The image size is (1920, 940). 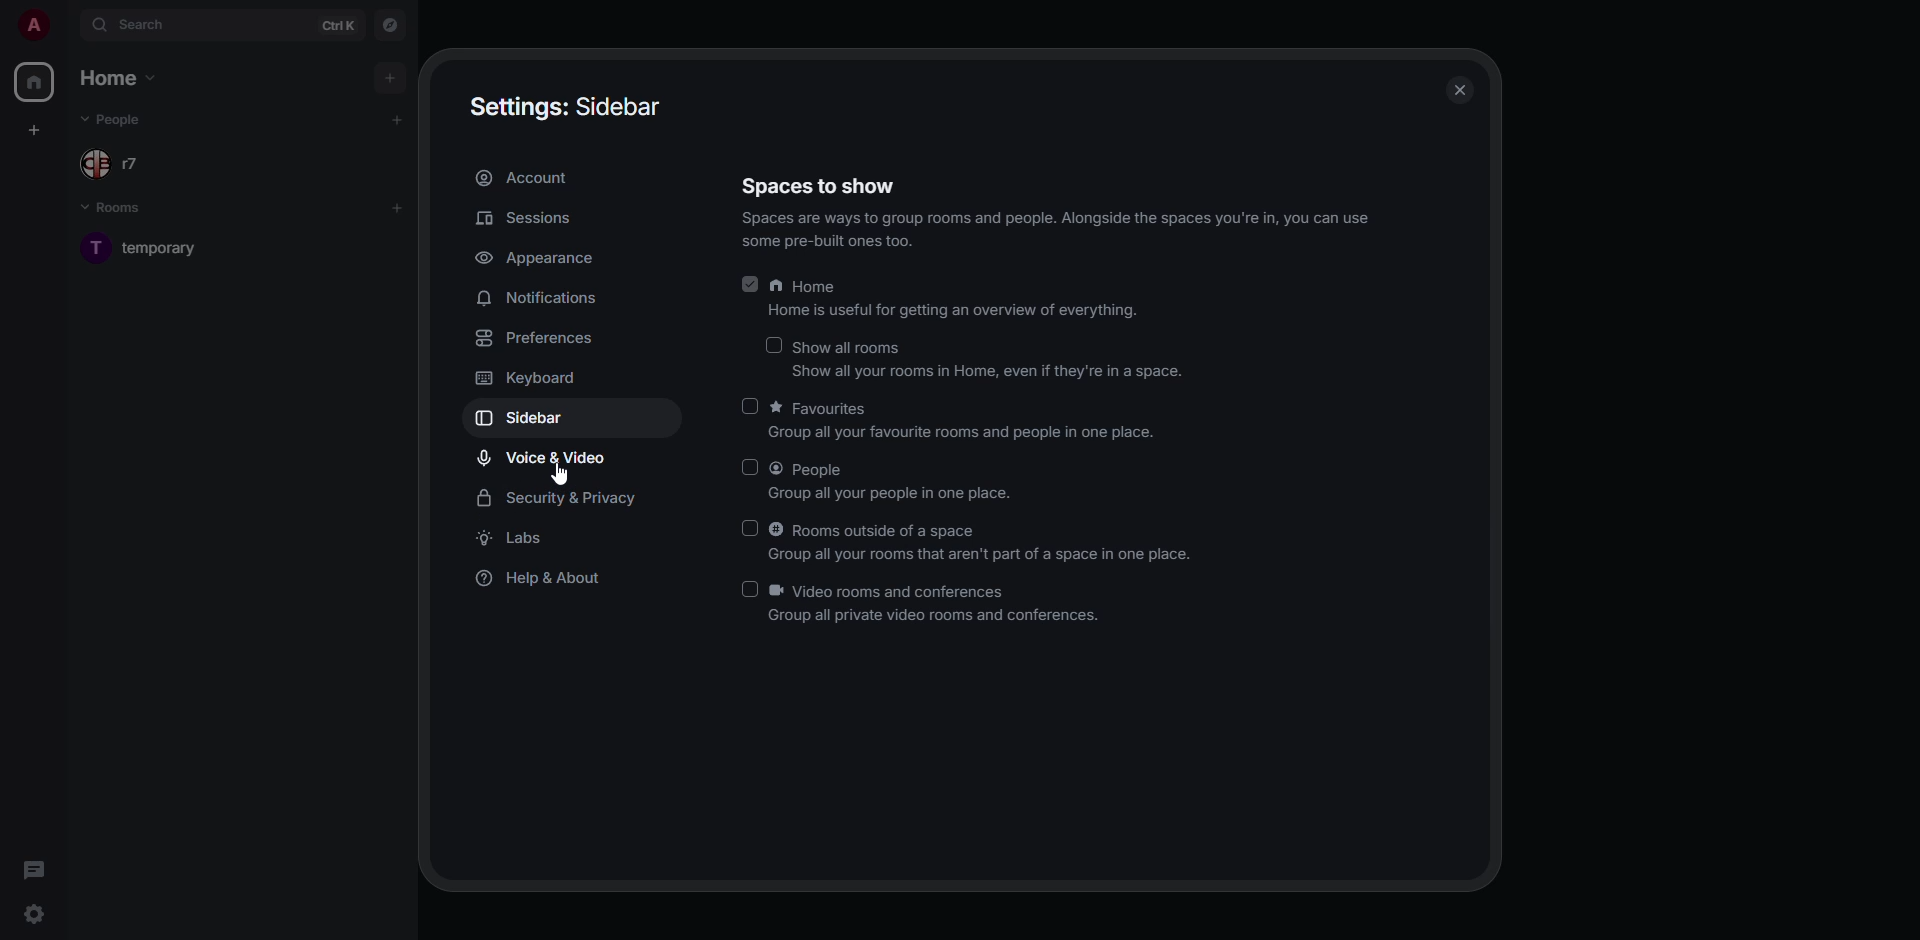 What do you see at coordinates (544, 458) in the screenshot?
I see `voice & video` at bounding box center [544, 458].